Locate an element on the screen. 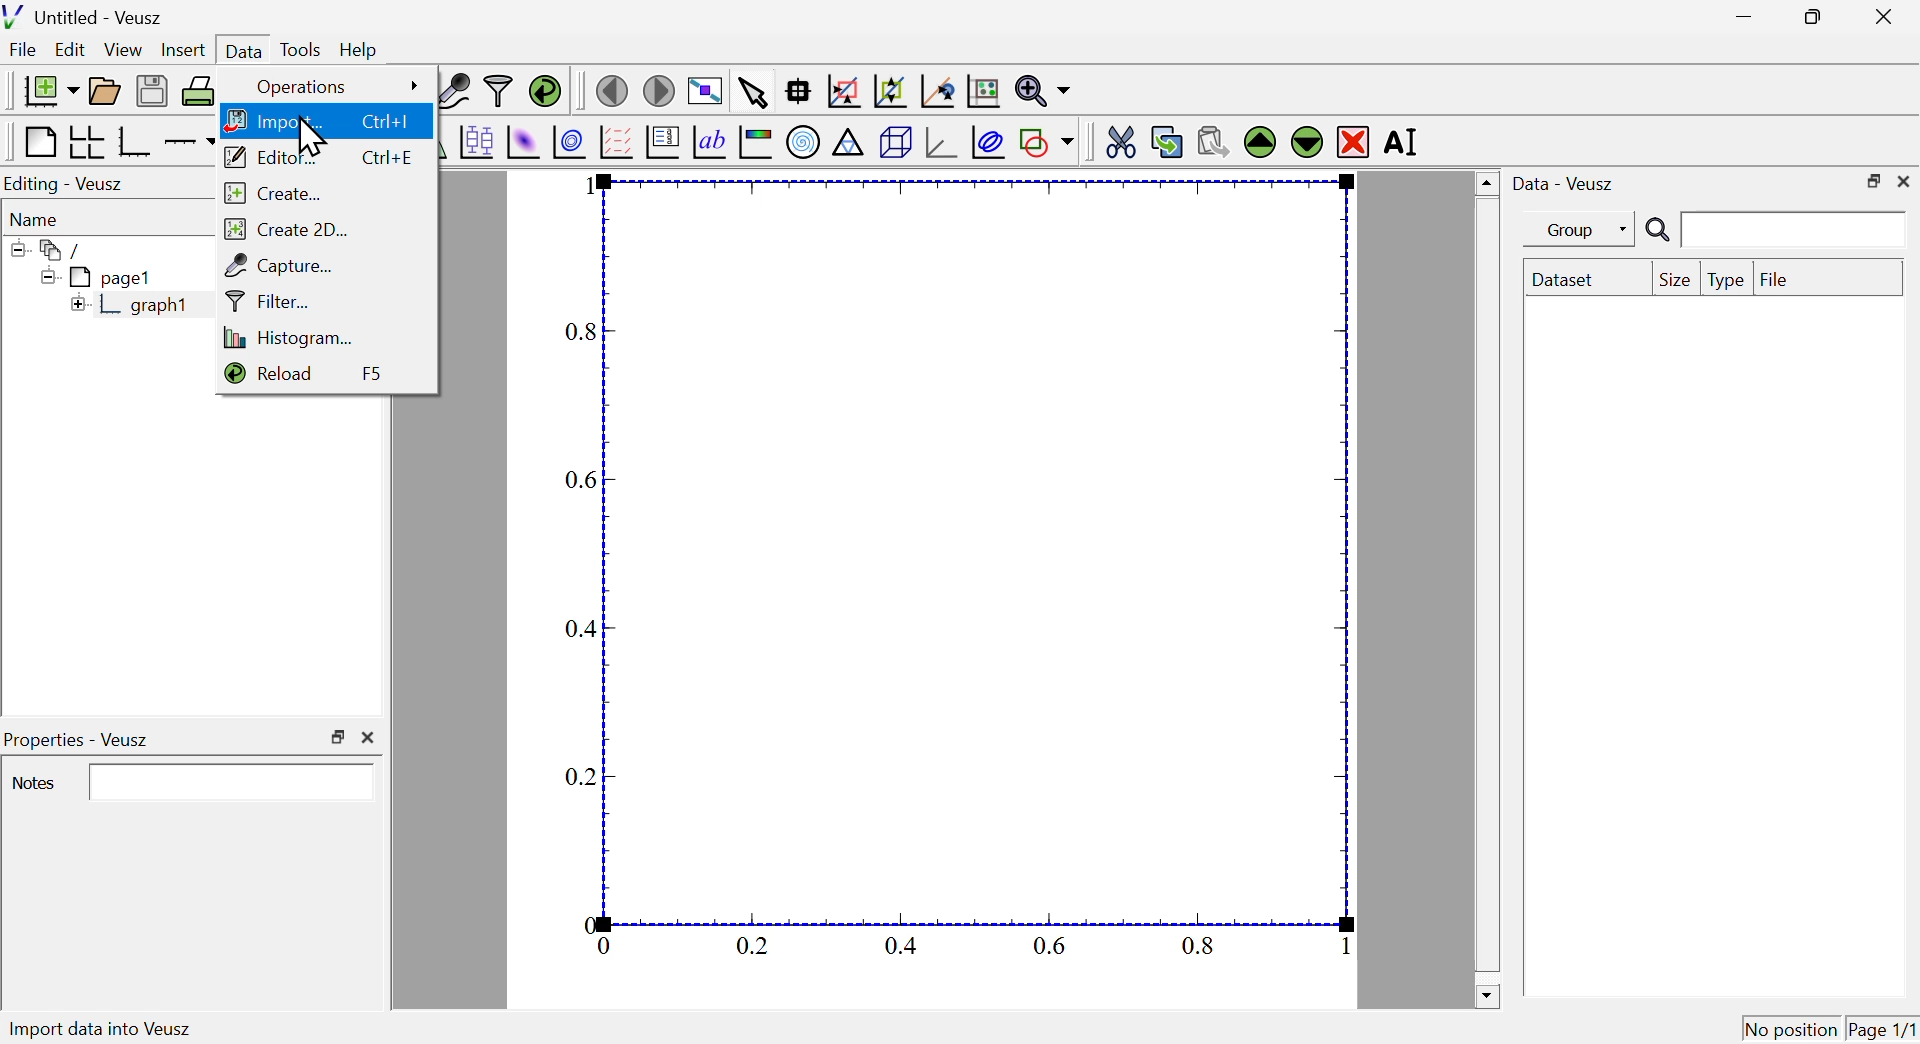  move to the next page is located at coordinates (662, 90).